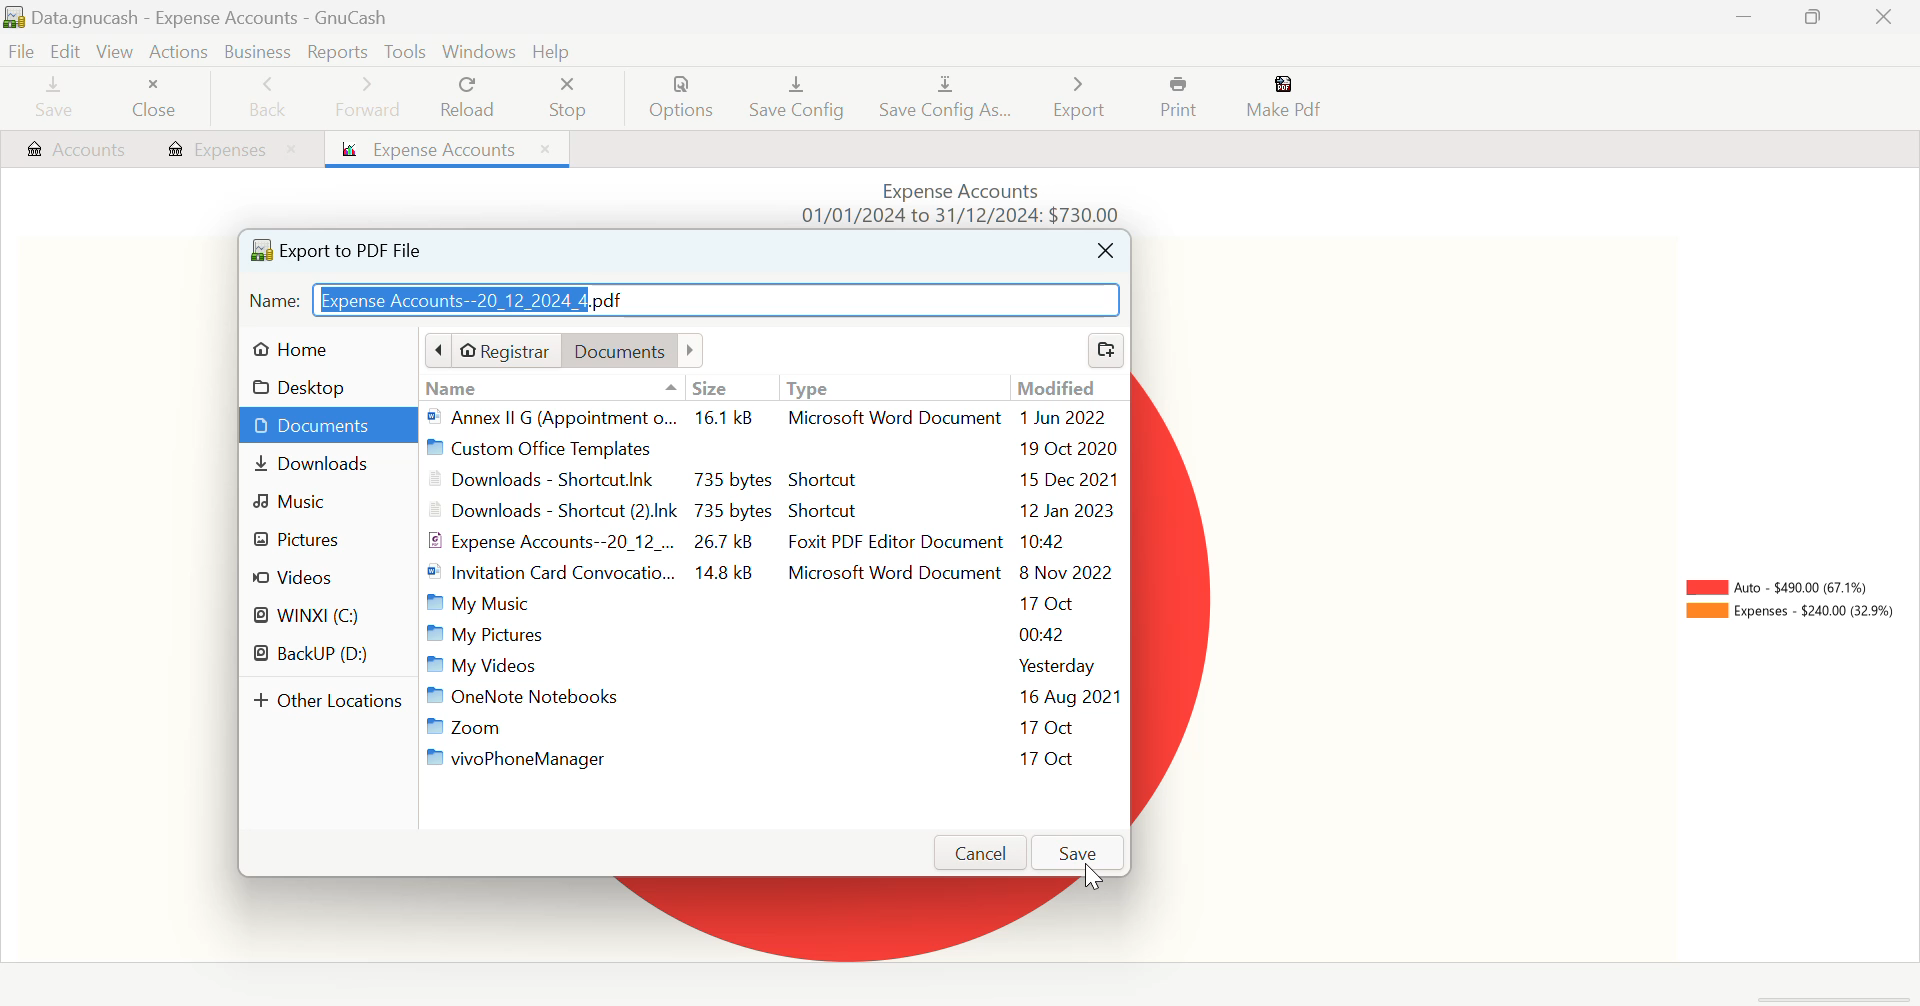 This screenshot has width=1920, height=1006. Describe the element at coordinates (76, 151) in the screenshot. I see `Accounts Tab` at that location.